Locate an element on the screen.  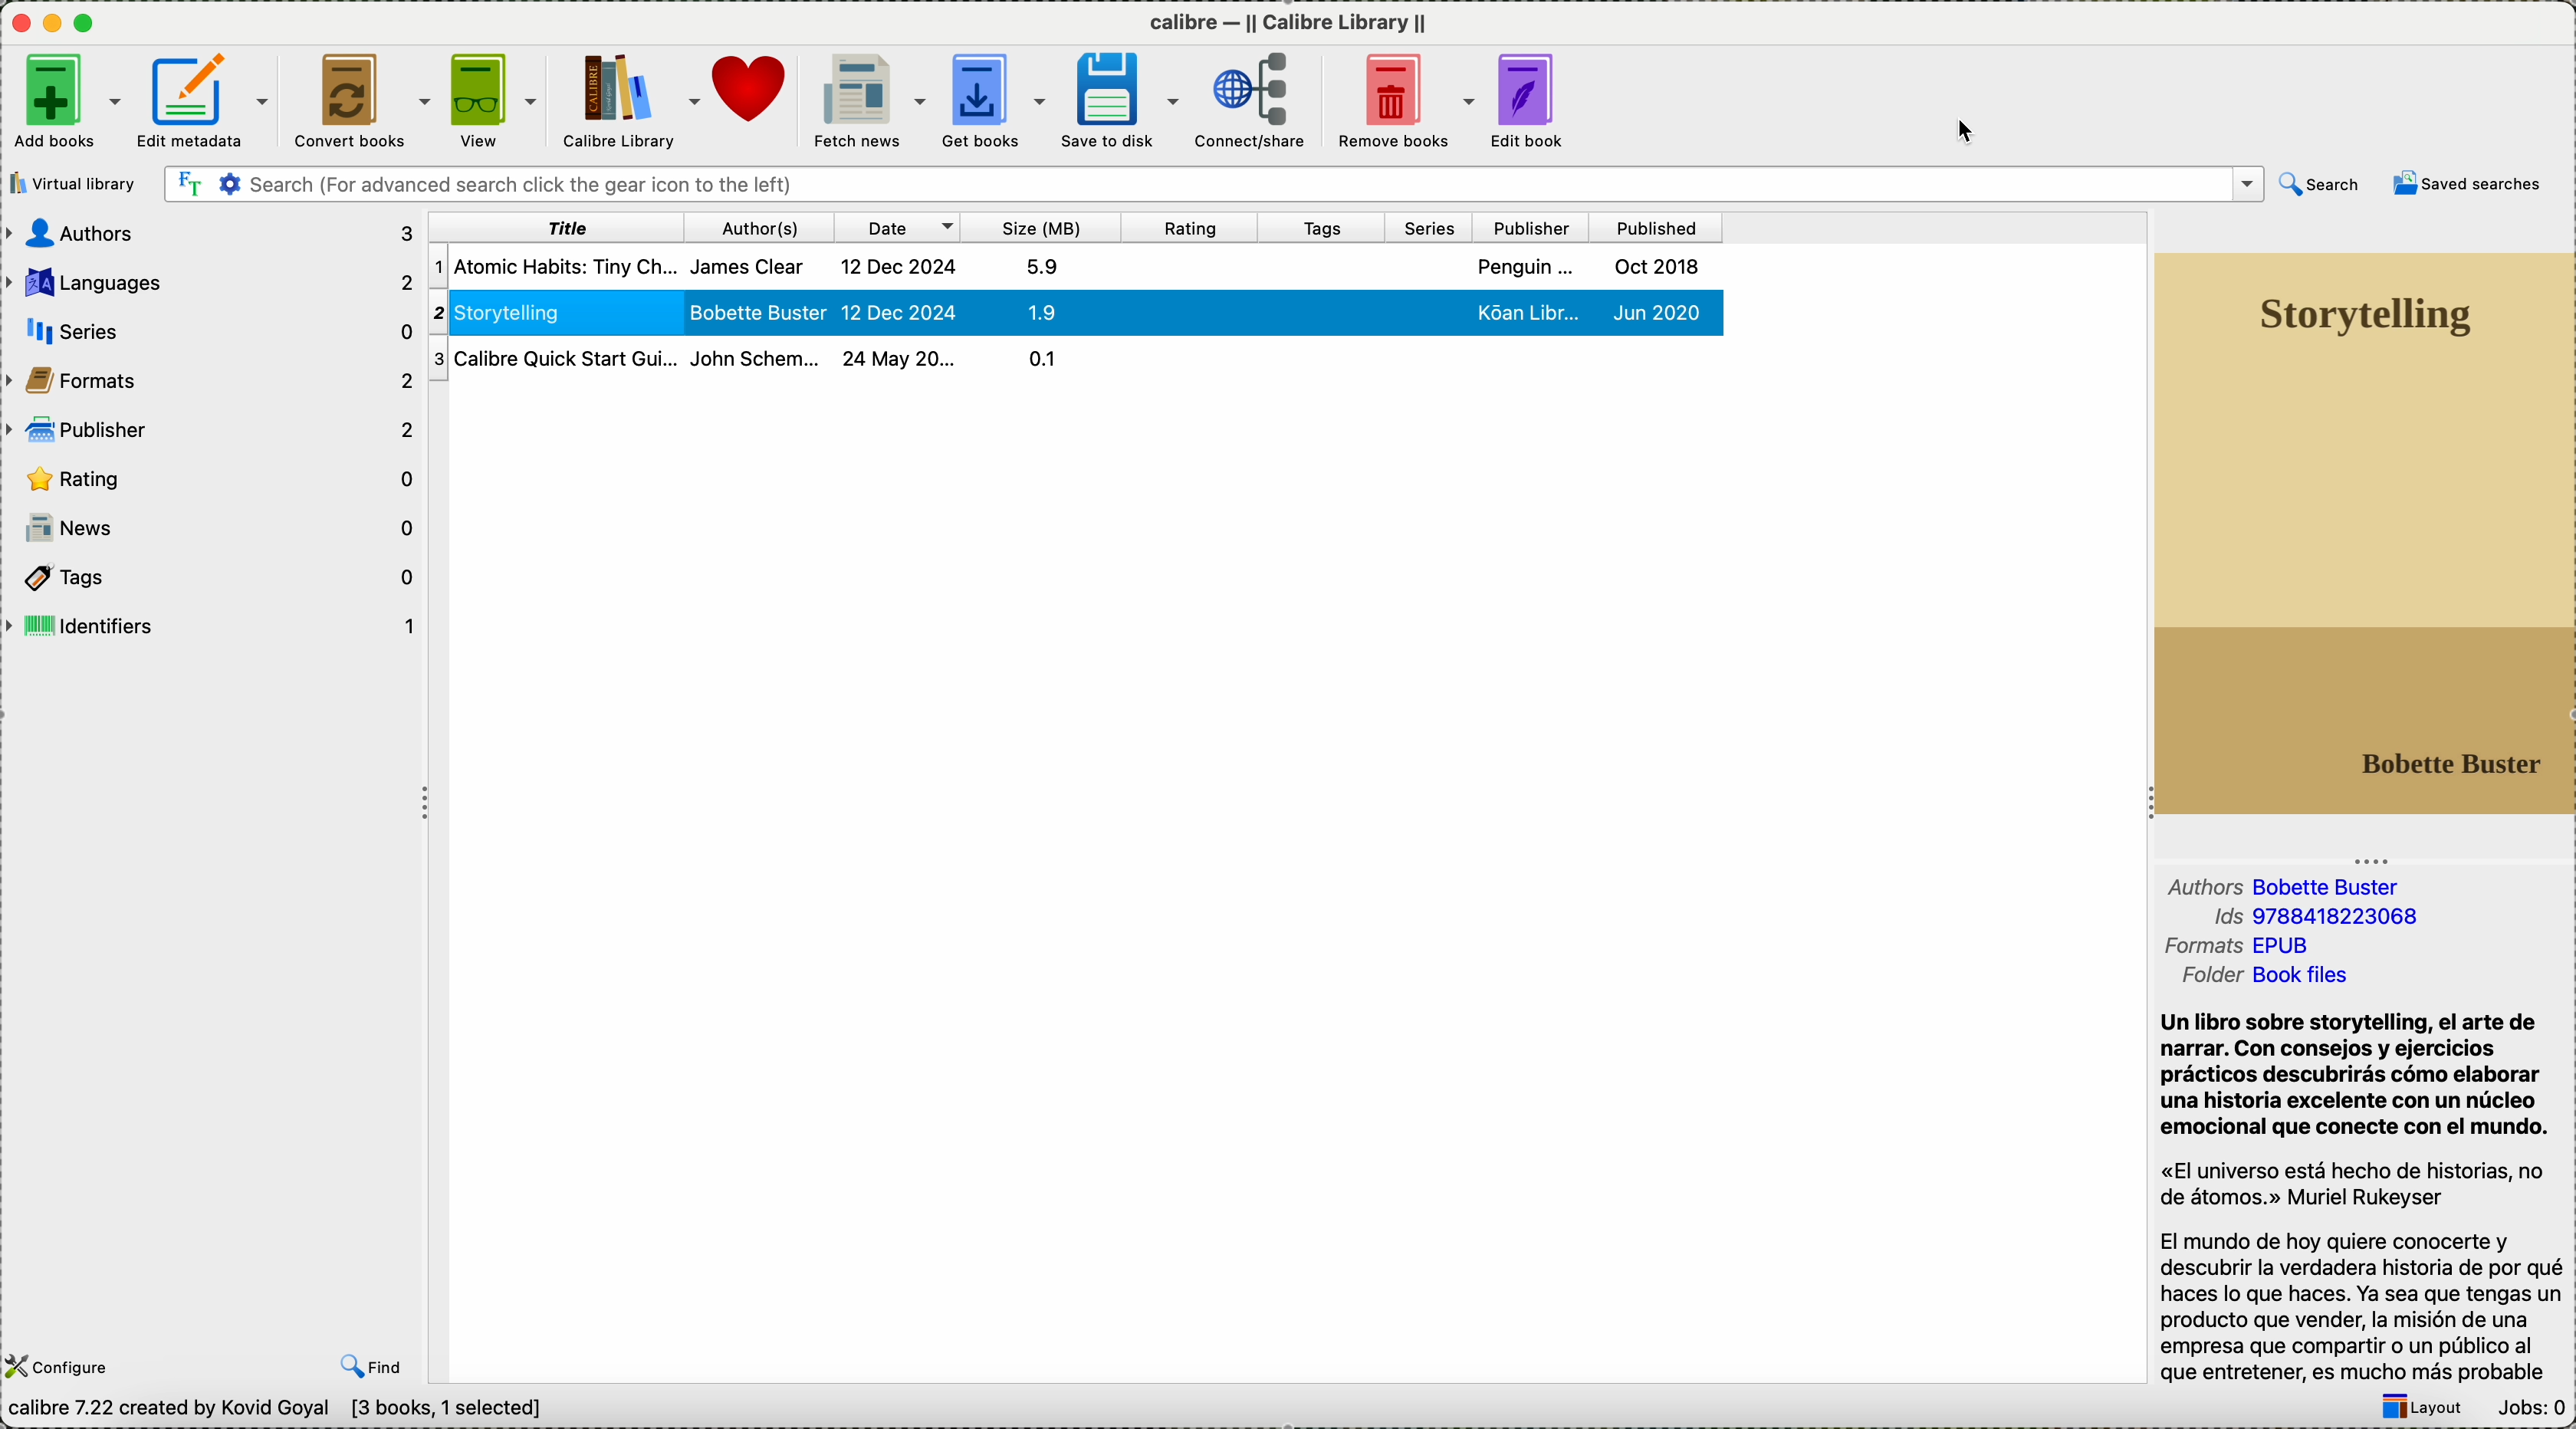
saved searches is located at coordinates (2463, 185).